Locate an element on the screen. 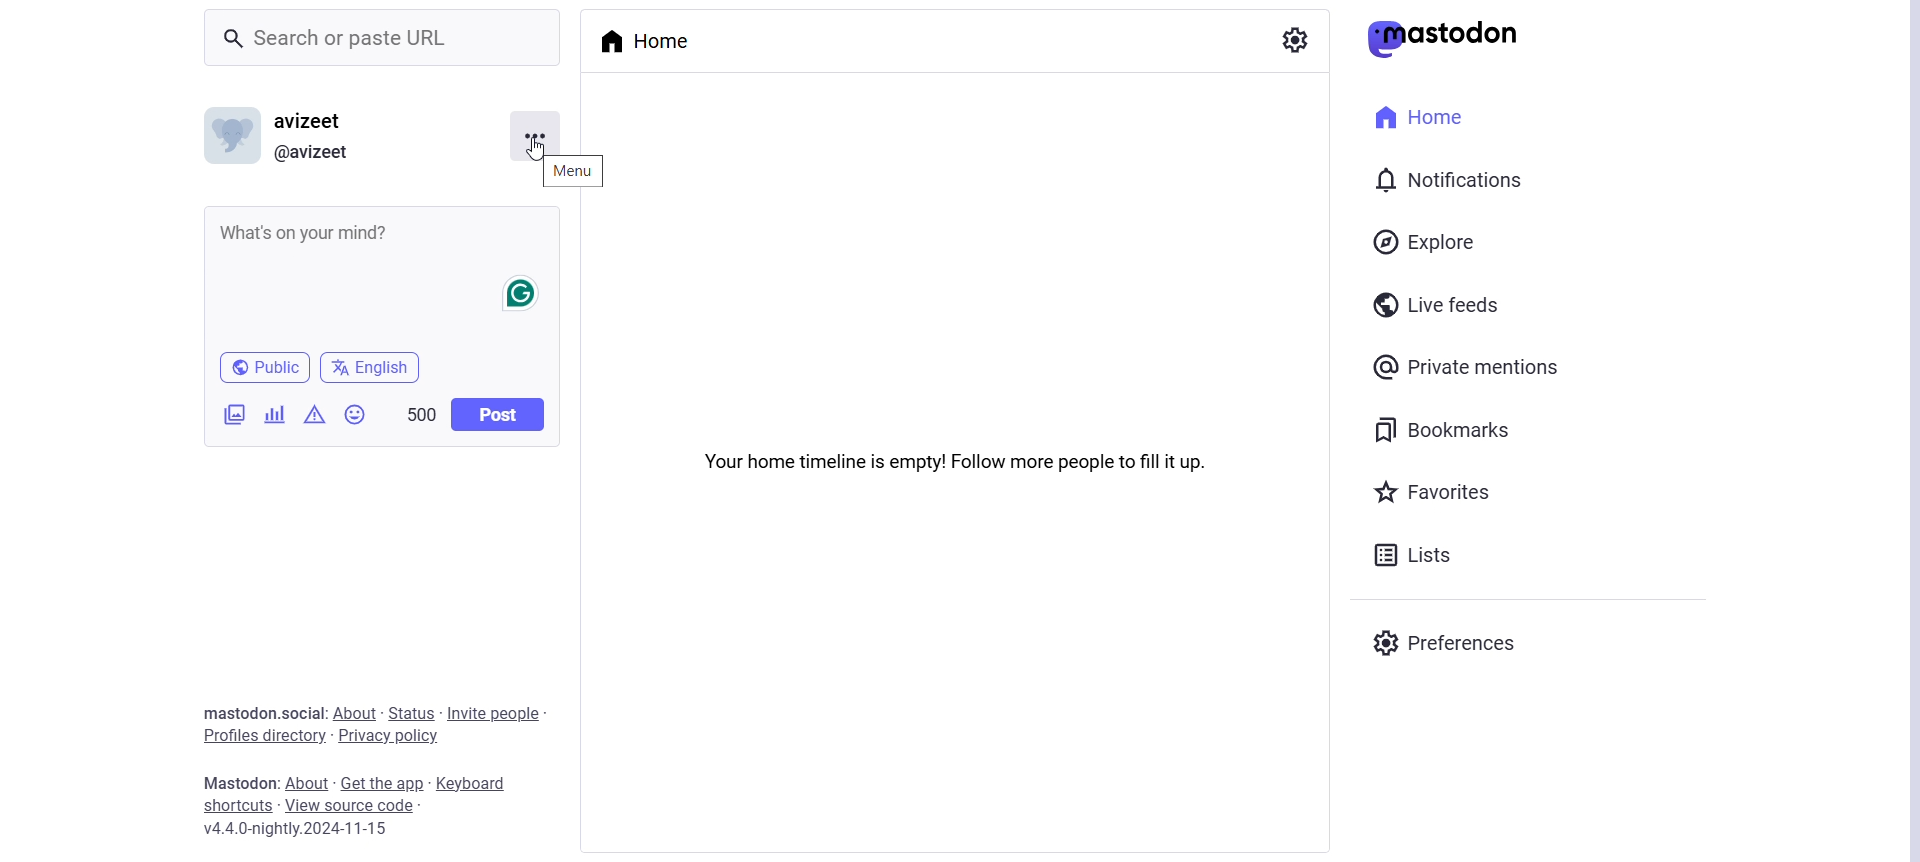 The width and height of the screenshot is (1920, 862). Status is located at coordinates (412, 715).